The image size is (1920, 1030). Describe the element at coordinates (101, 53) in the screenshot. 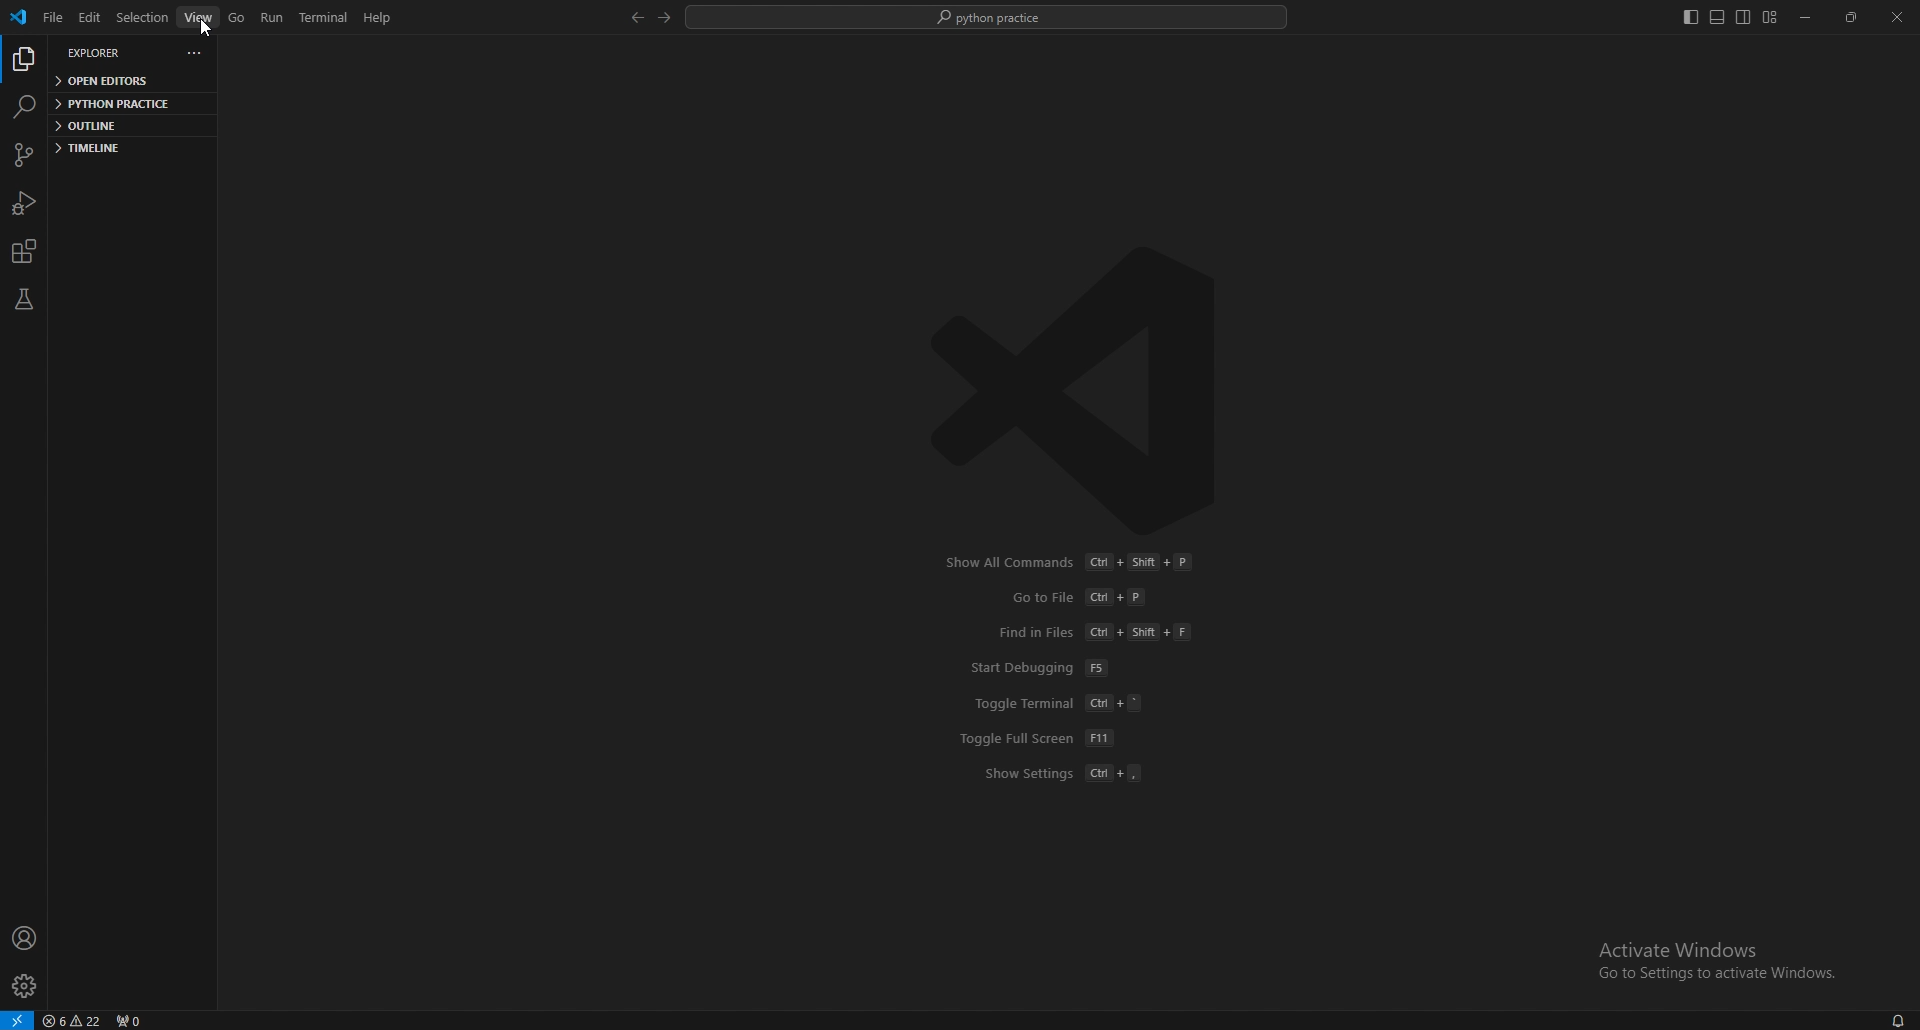

I see `explorer` at that location.